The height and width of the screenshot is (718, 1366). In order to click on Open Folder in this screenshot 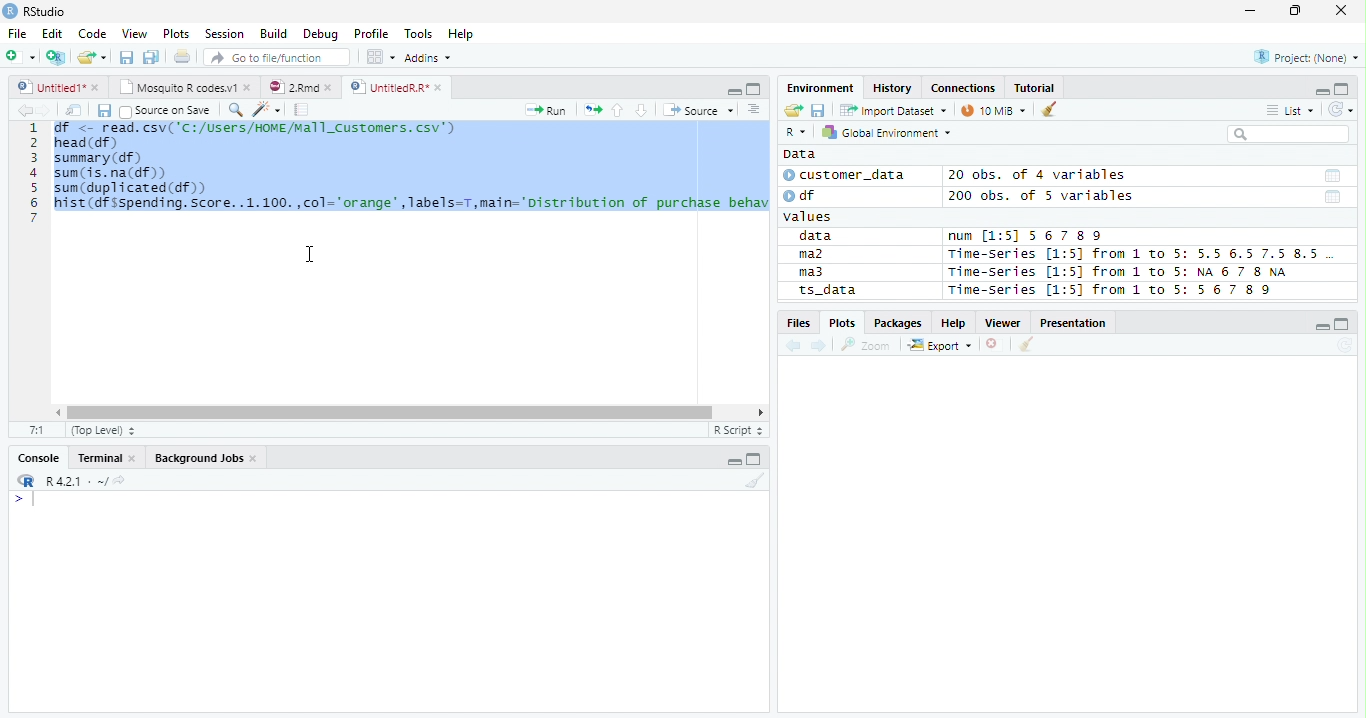, I will do `click(93, 56)`.